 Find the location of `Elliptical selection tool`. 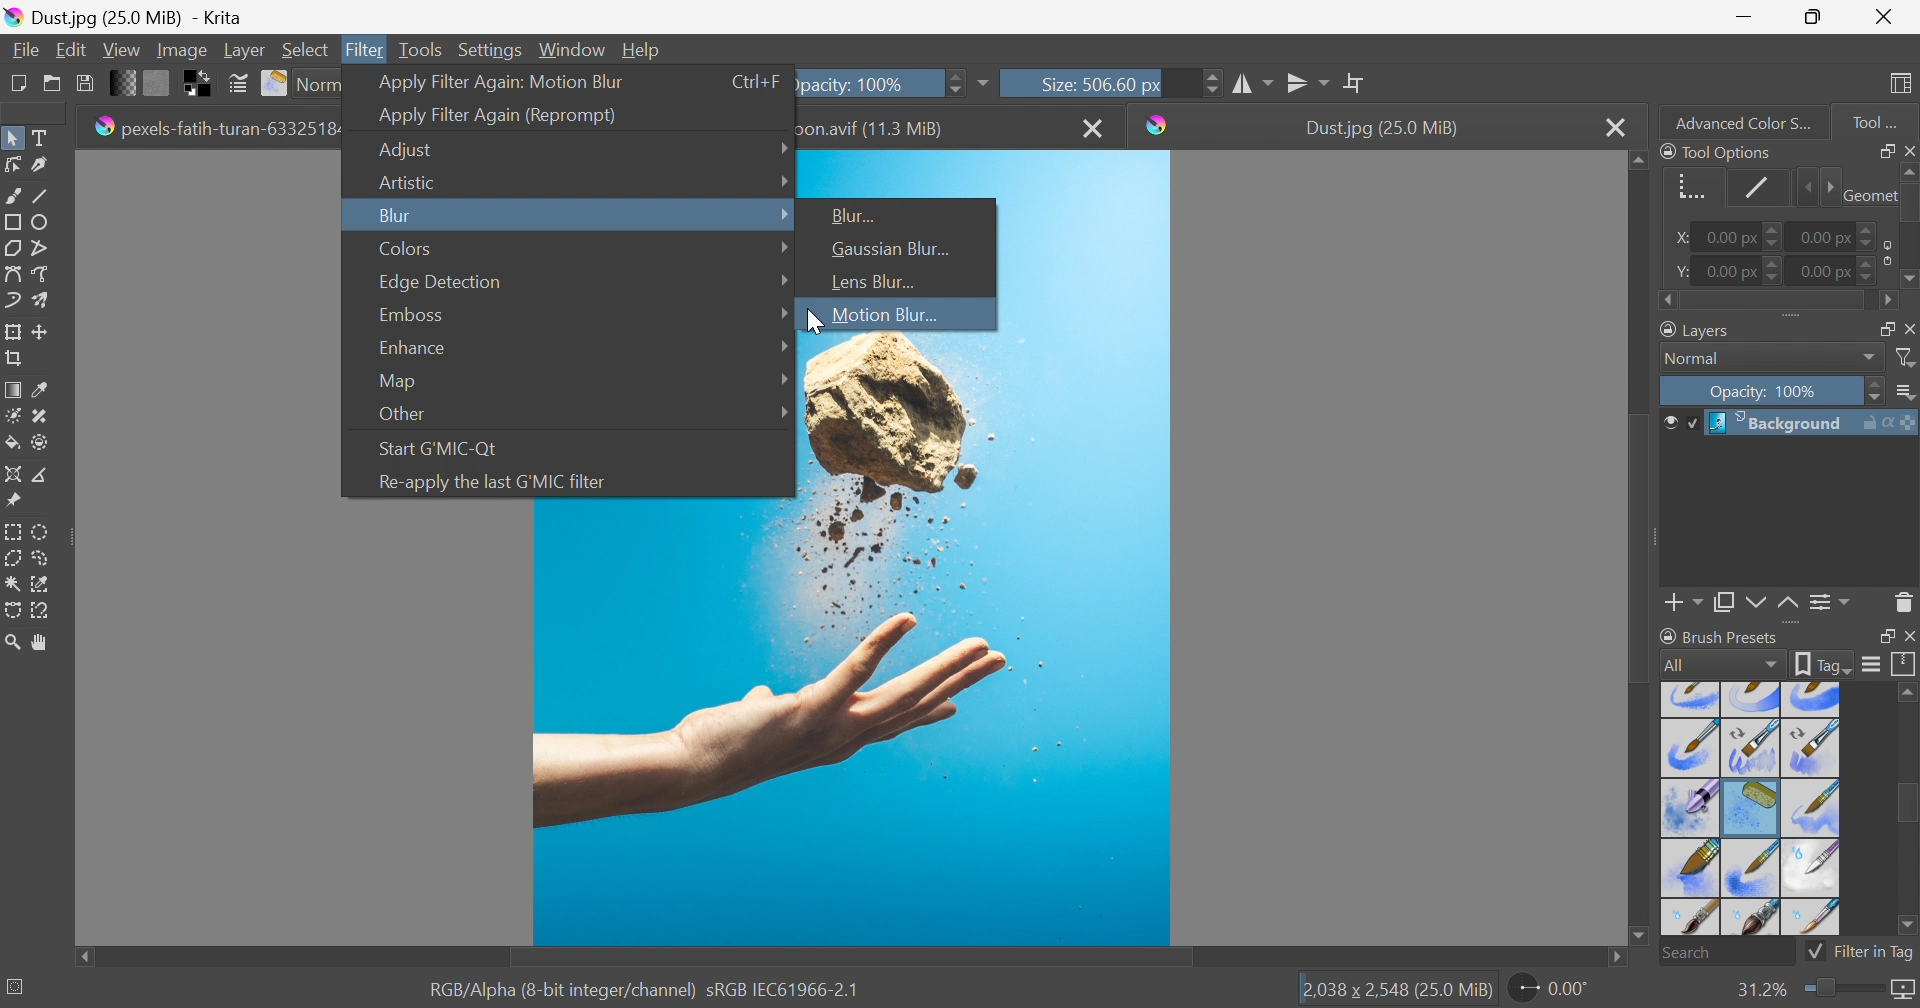

Elliptical selection tool is located at coordinates (42, 531).